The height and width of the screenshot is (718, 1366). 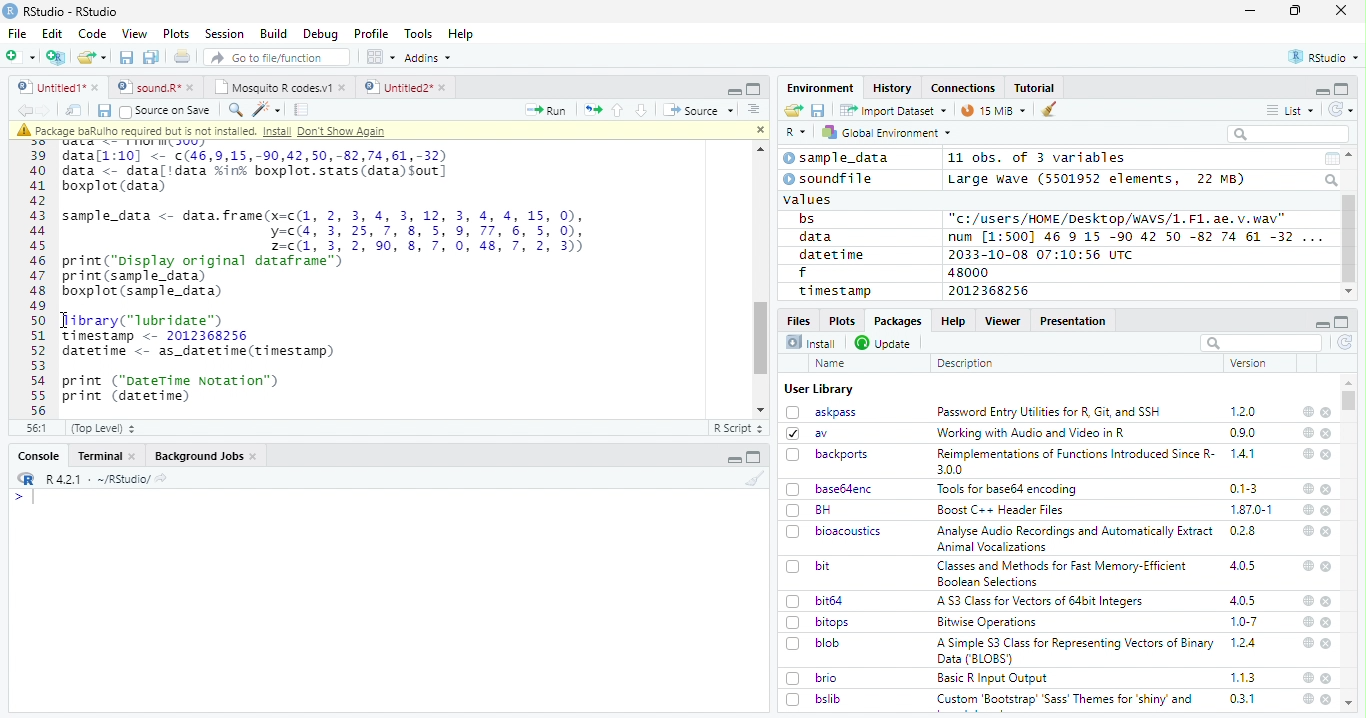 I want to click on 1.4.1, so click(x=1244, y=453).